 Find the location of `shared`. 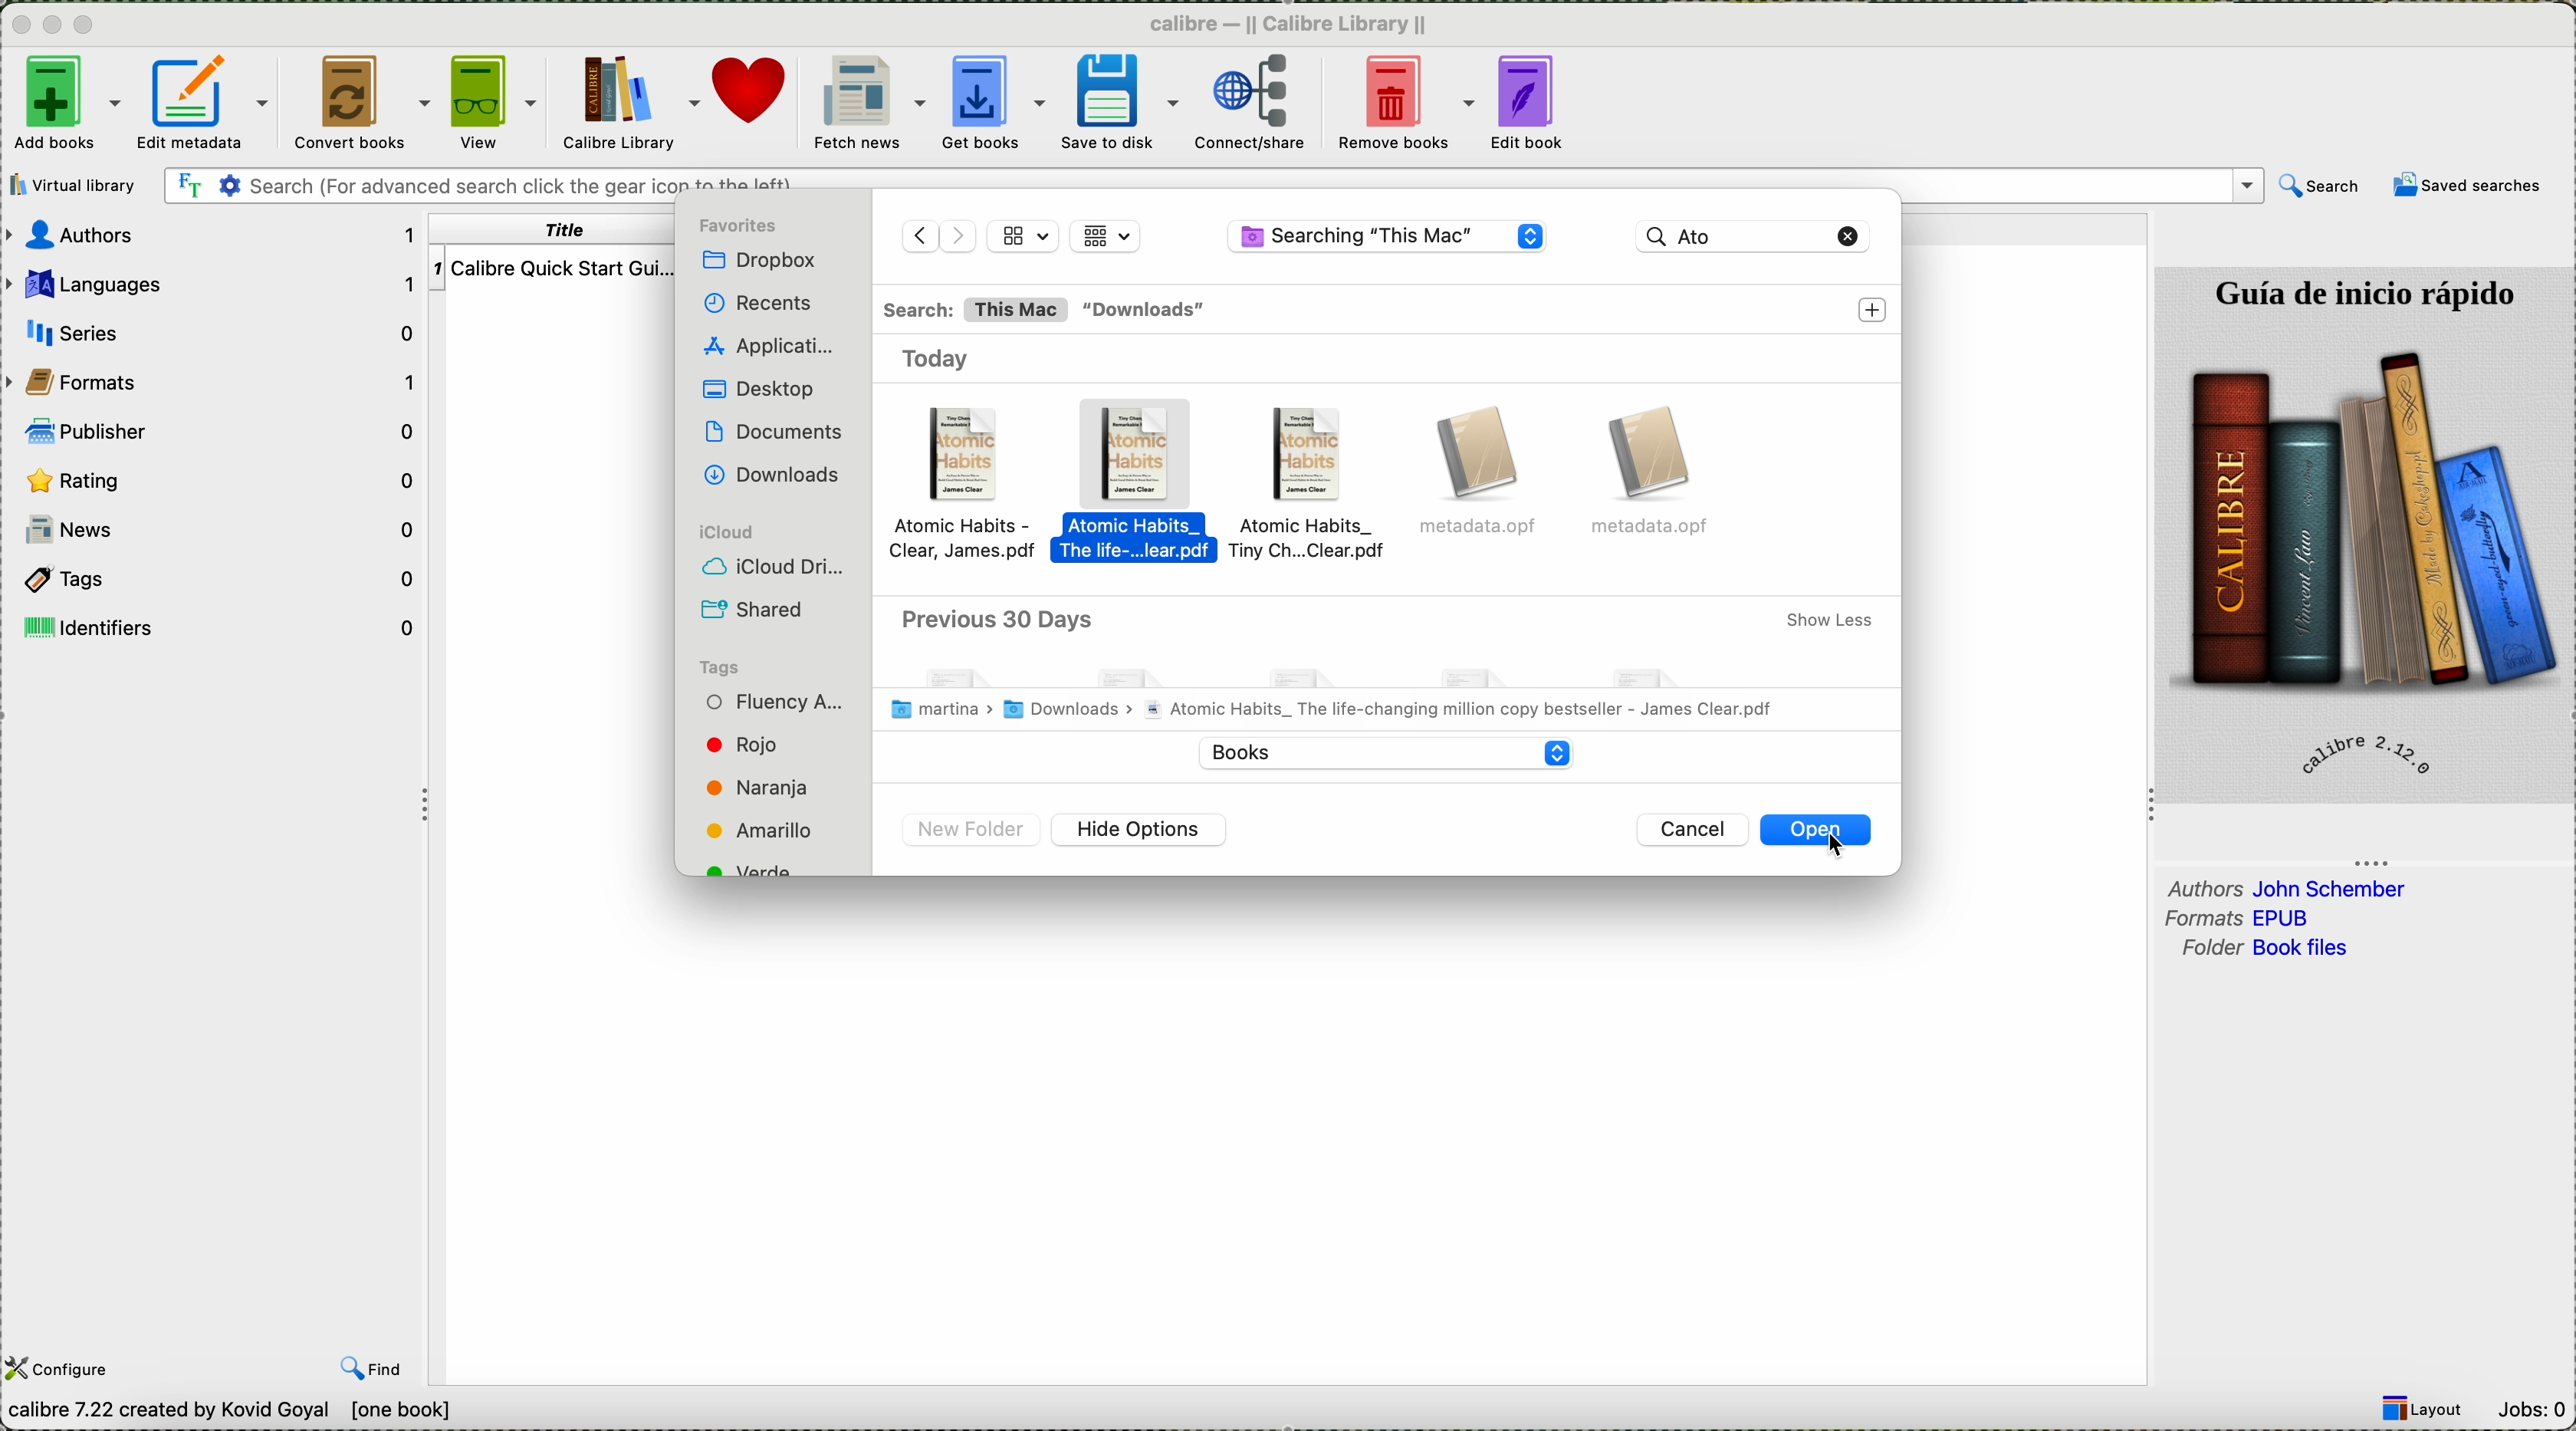

shared is located at coordinates (760, 609).